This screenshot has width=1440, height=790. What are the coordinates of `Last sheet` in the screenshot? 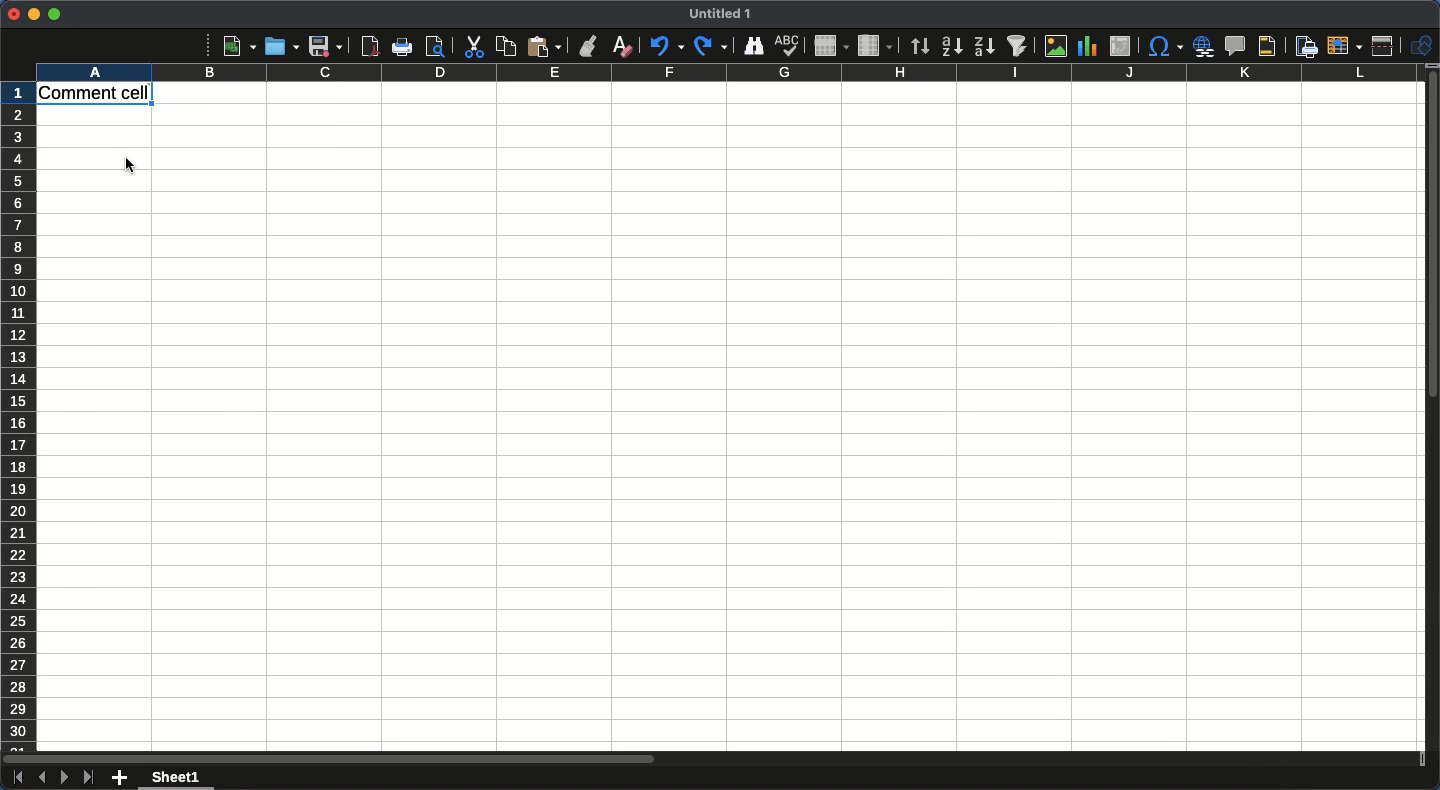 It's located at (88, 778).